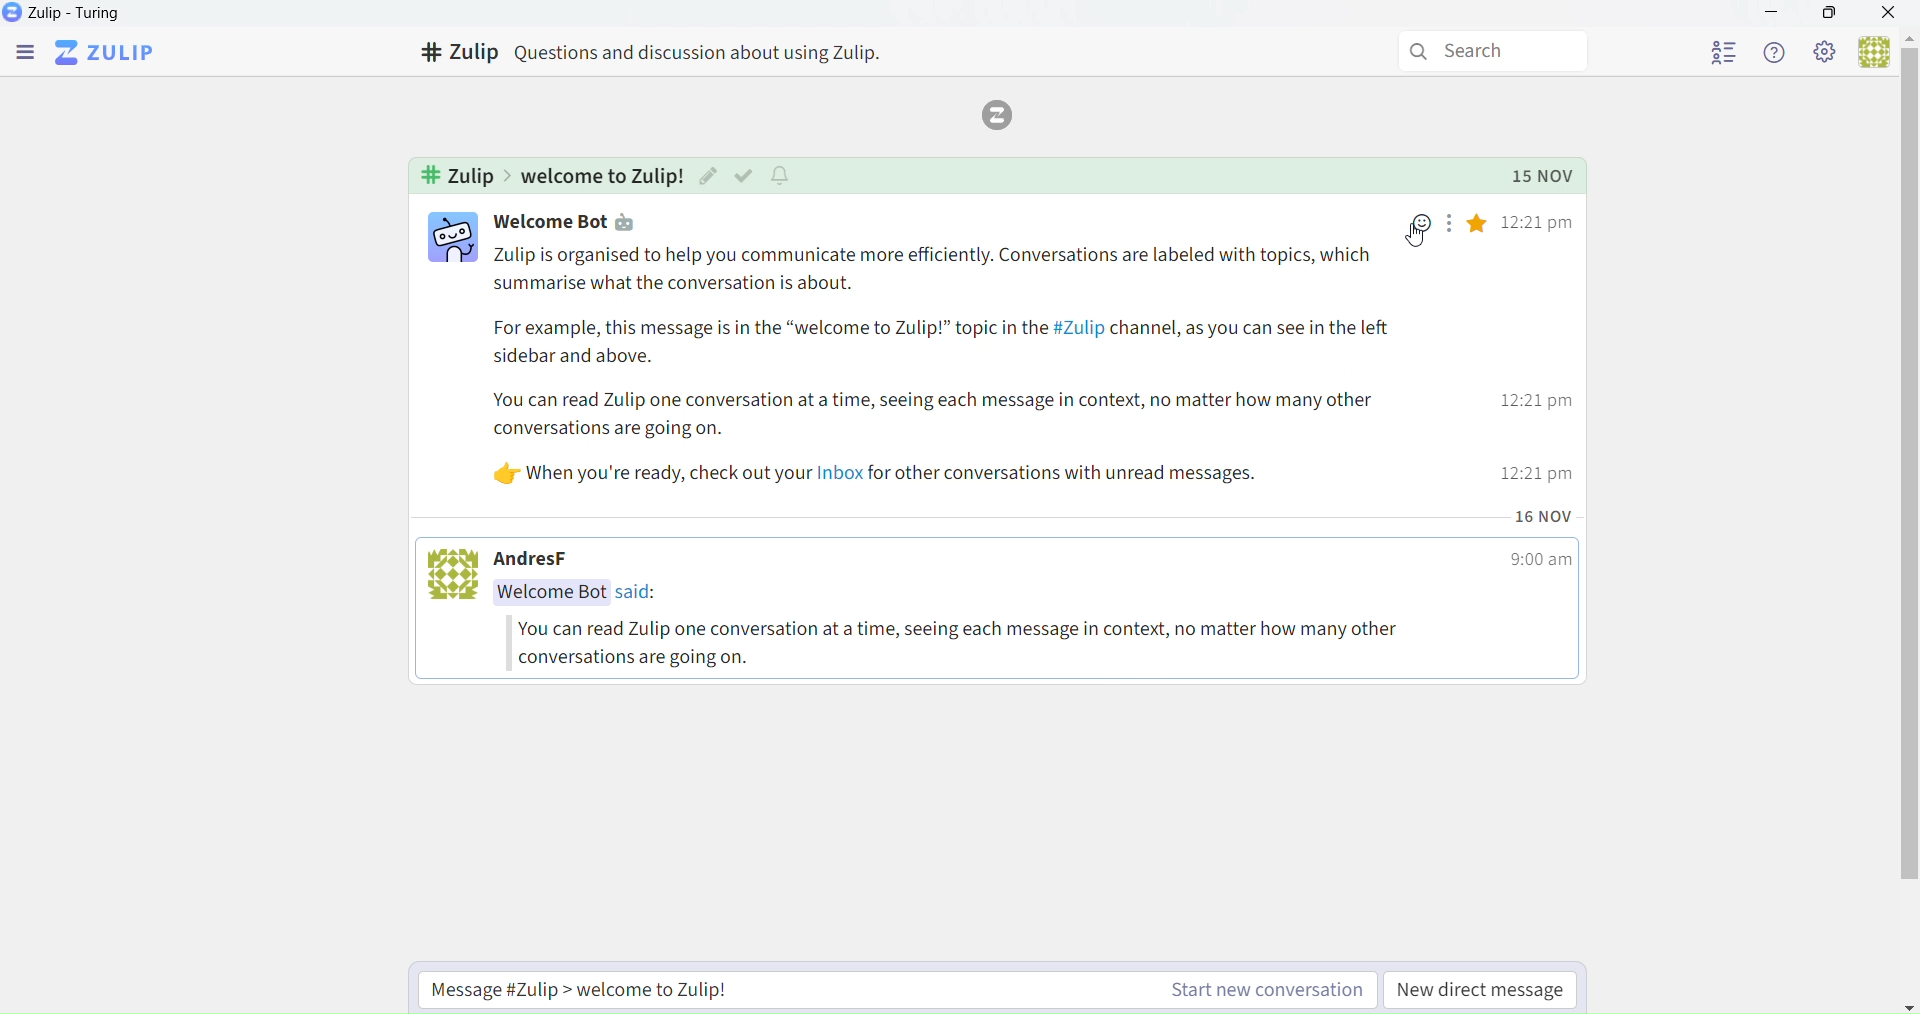 This screenshot has width=1920, height=1014. Describe the element at coordinates (1868, 51) in the screenshot. I see `User` at that location.